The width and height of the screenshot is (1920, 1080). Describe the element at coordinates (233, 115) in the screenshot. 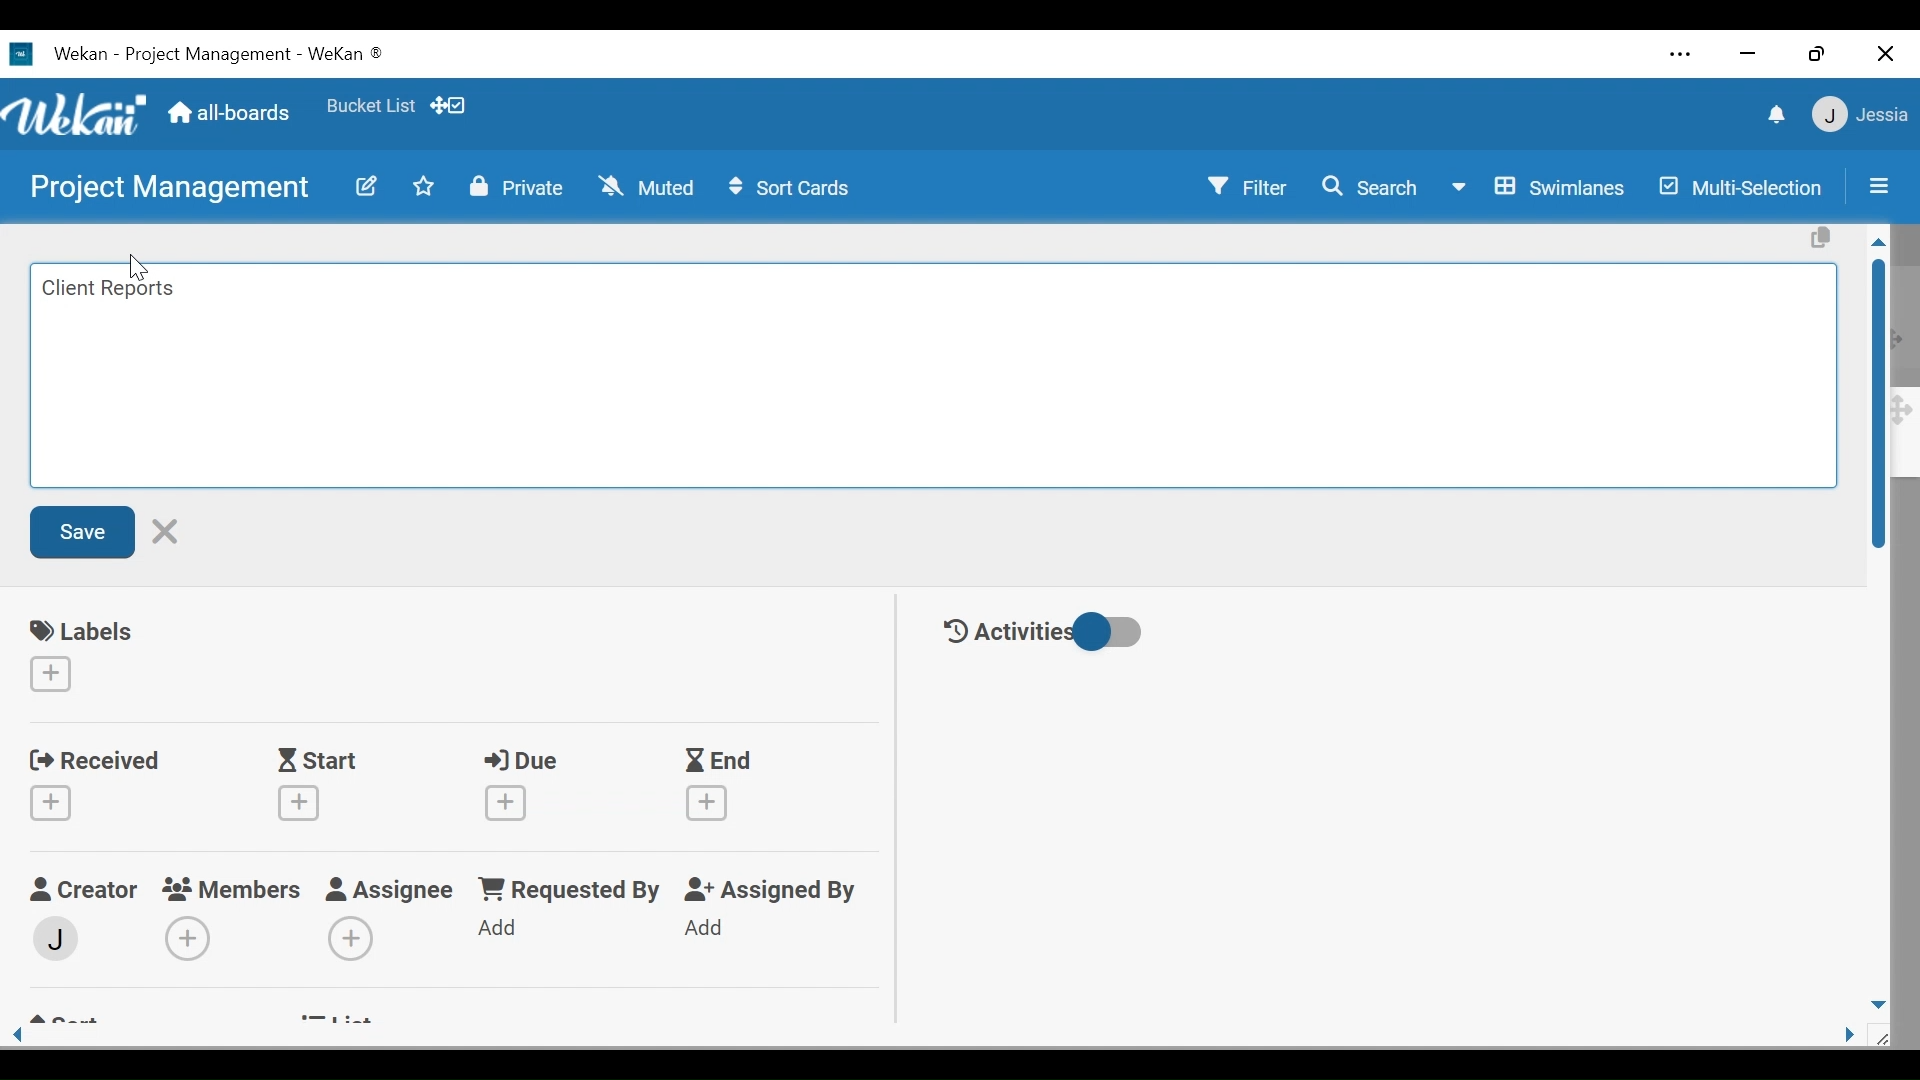

I see `All boards` at that location.